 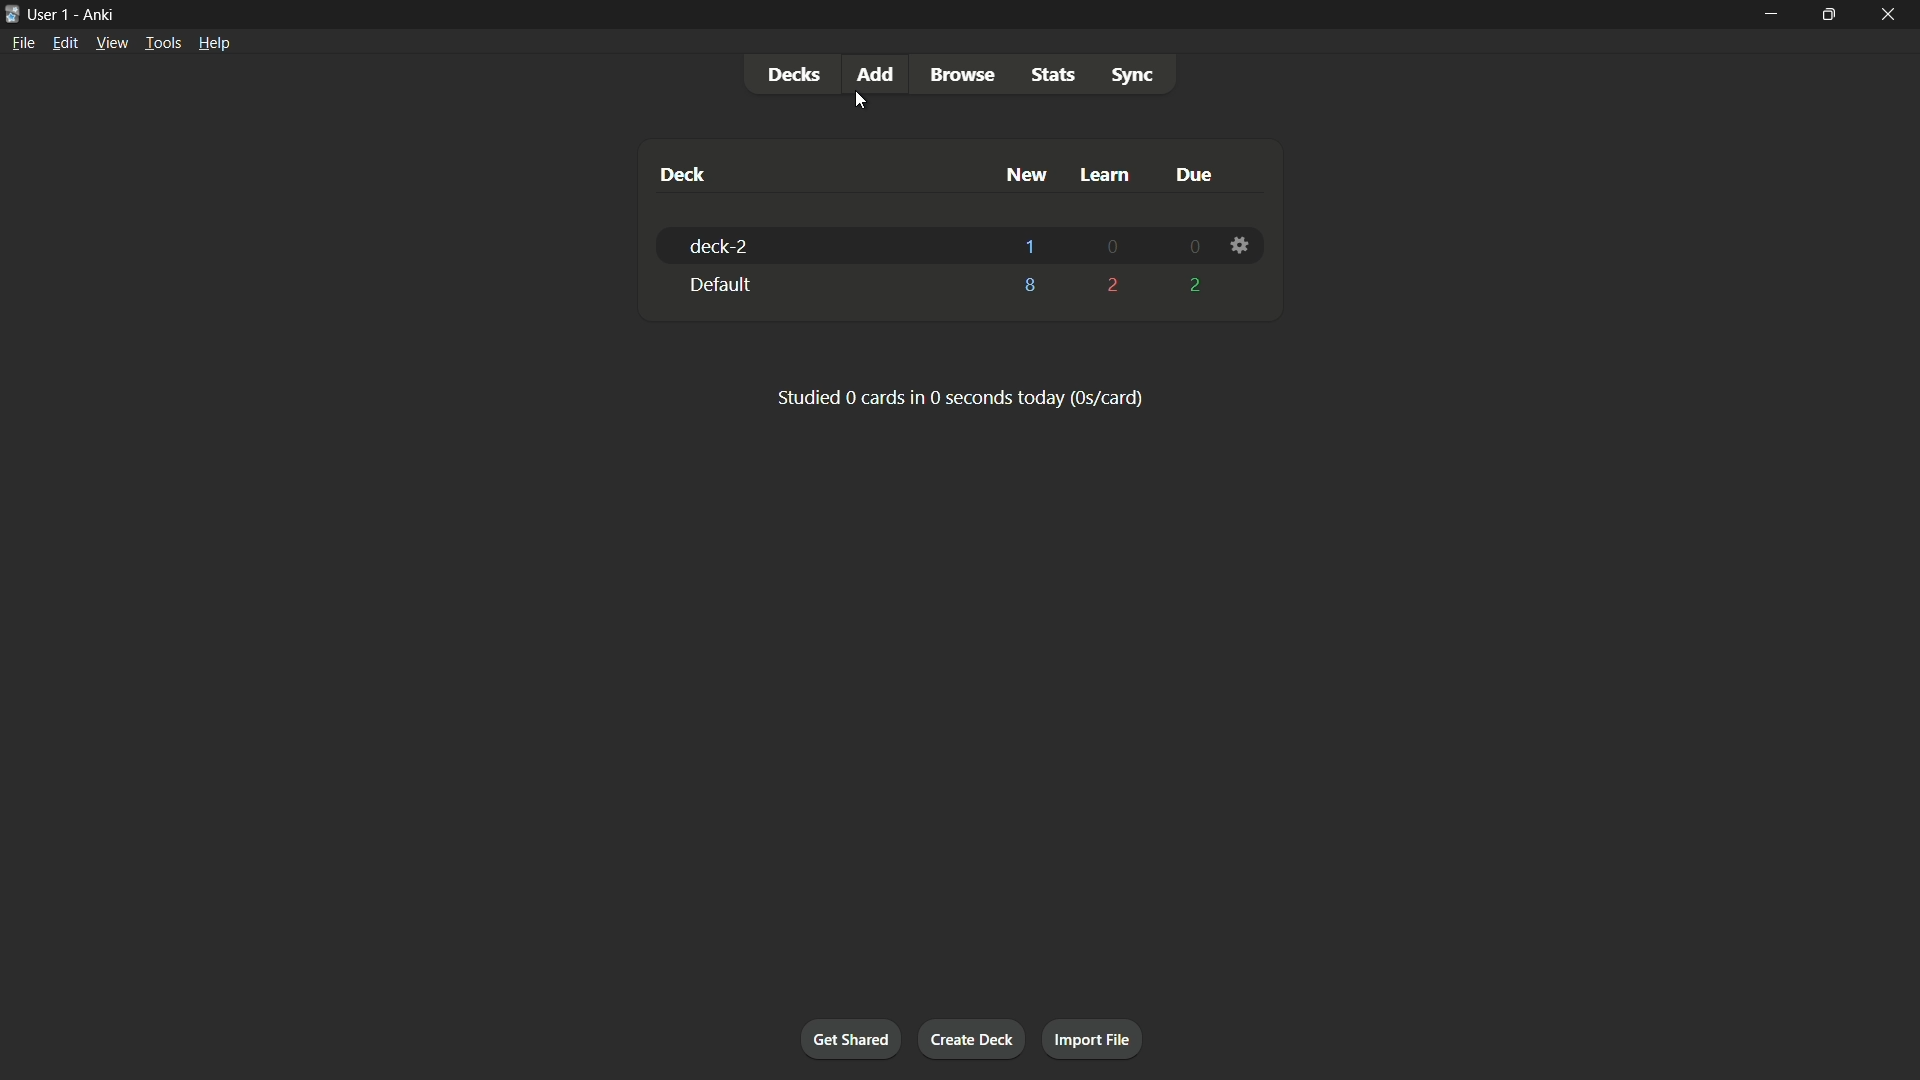 I want to click on deck-2, so click(x=722, y=246).